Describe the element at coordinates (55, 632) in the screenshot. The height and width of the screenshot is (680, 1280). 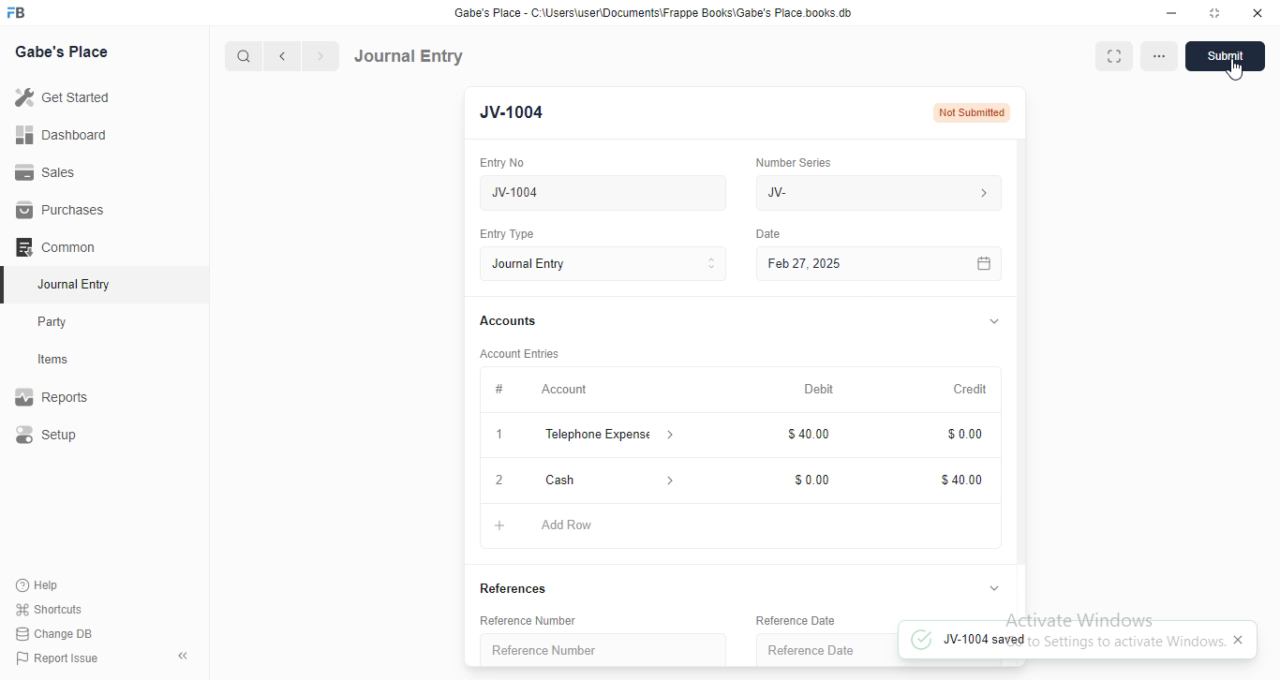
I see `| Change DB` at that location.